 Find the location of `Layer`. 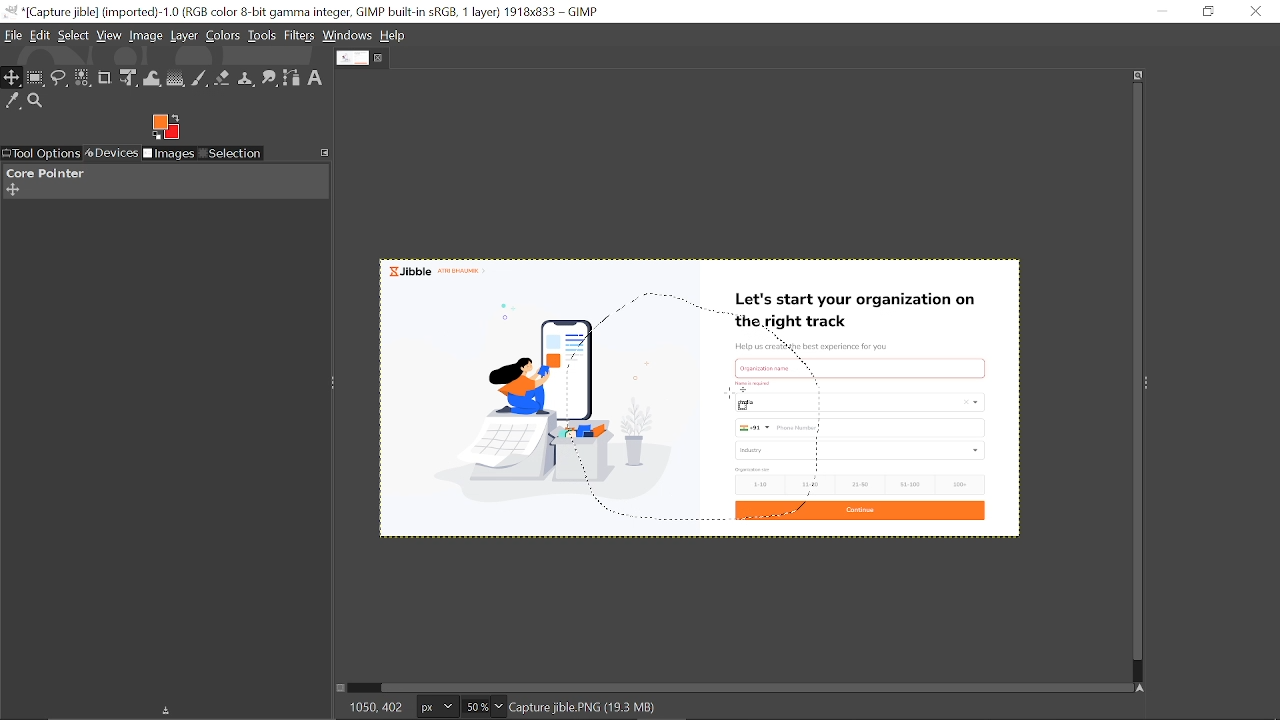

Layer is located at coordinates (184, 37).